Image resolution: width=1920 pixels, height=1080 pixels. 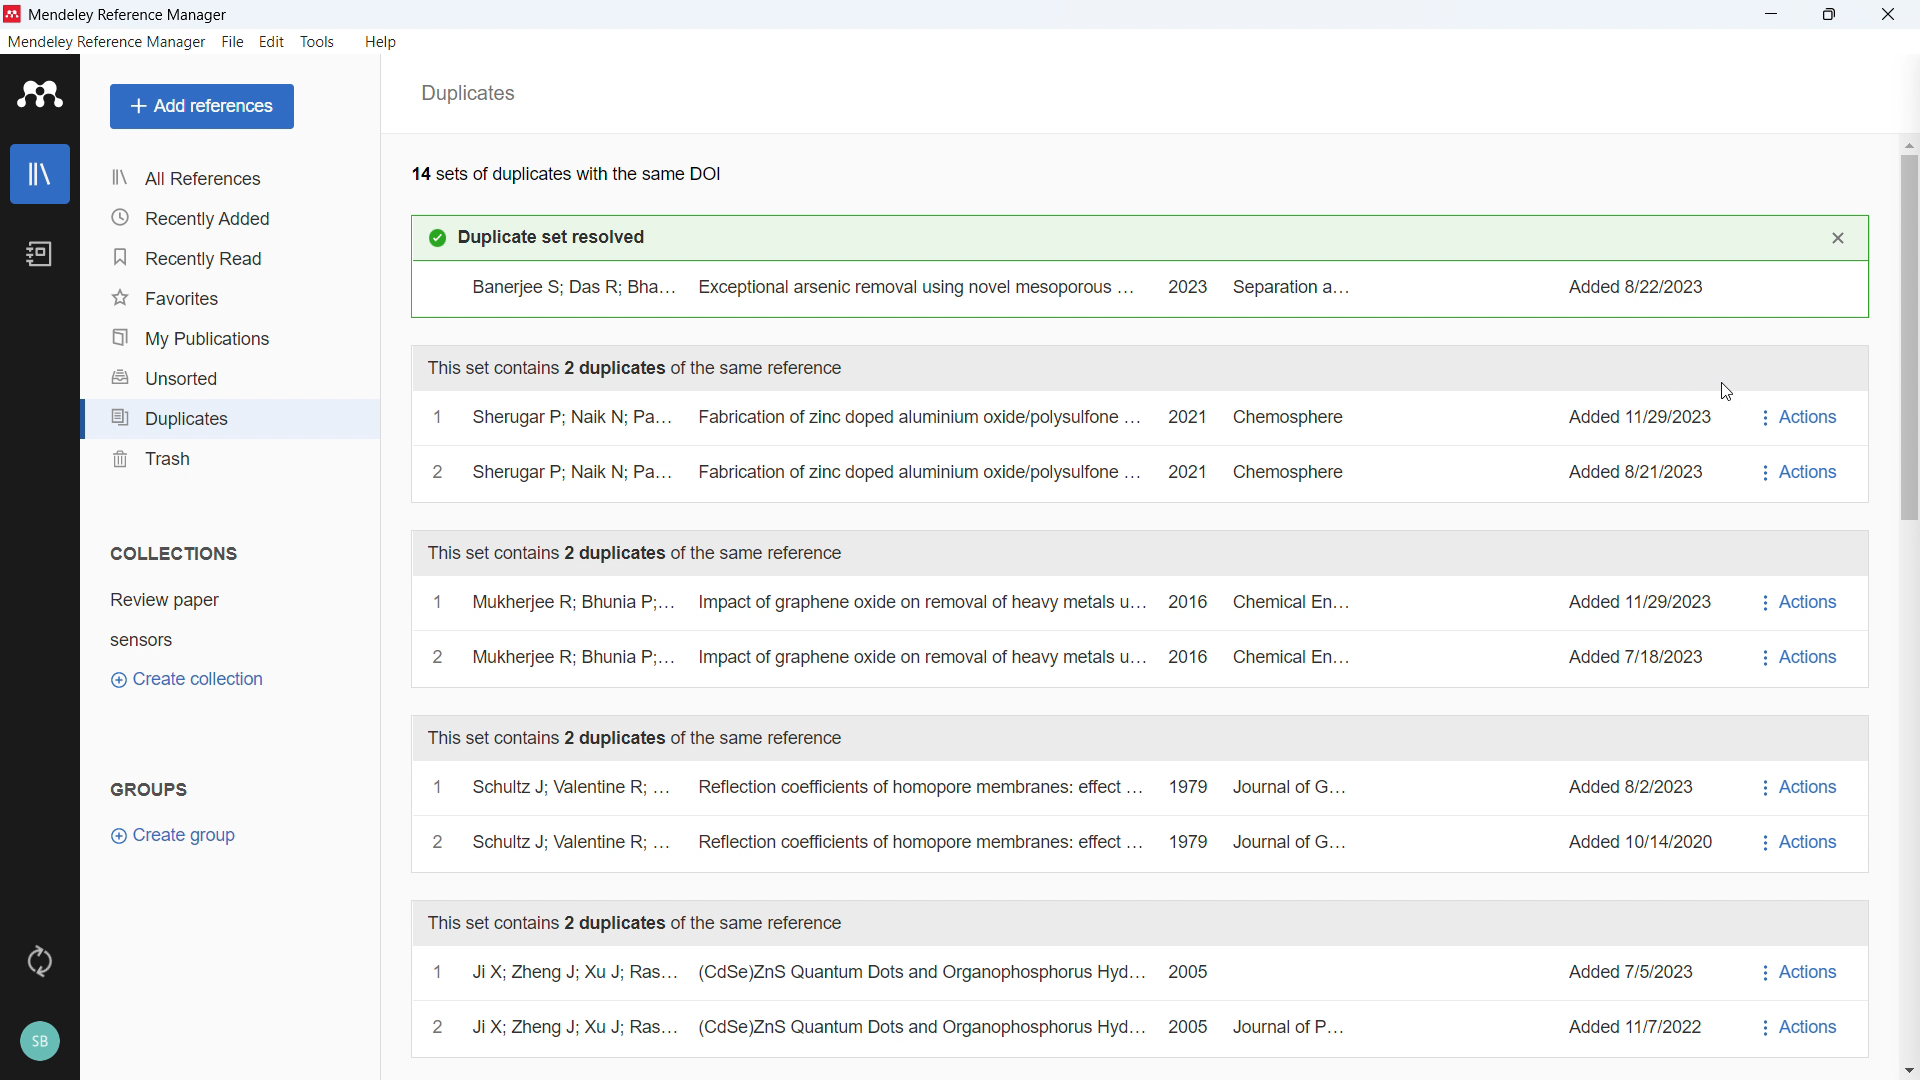 What do you see at coordinates (1803, 631) in the screenshot?
I see `Actions ` at bounding box center [1803, 631].